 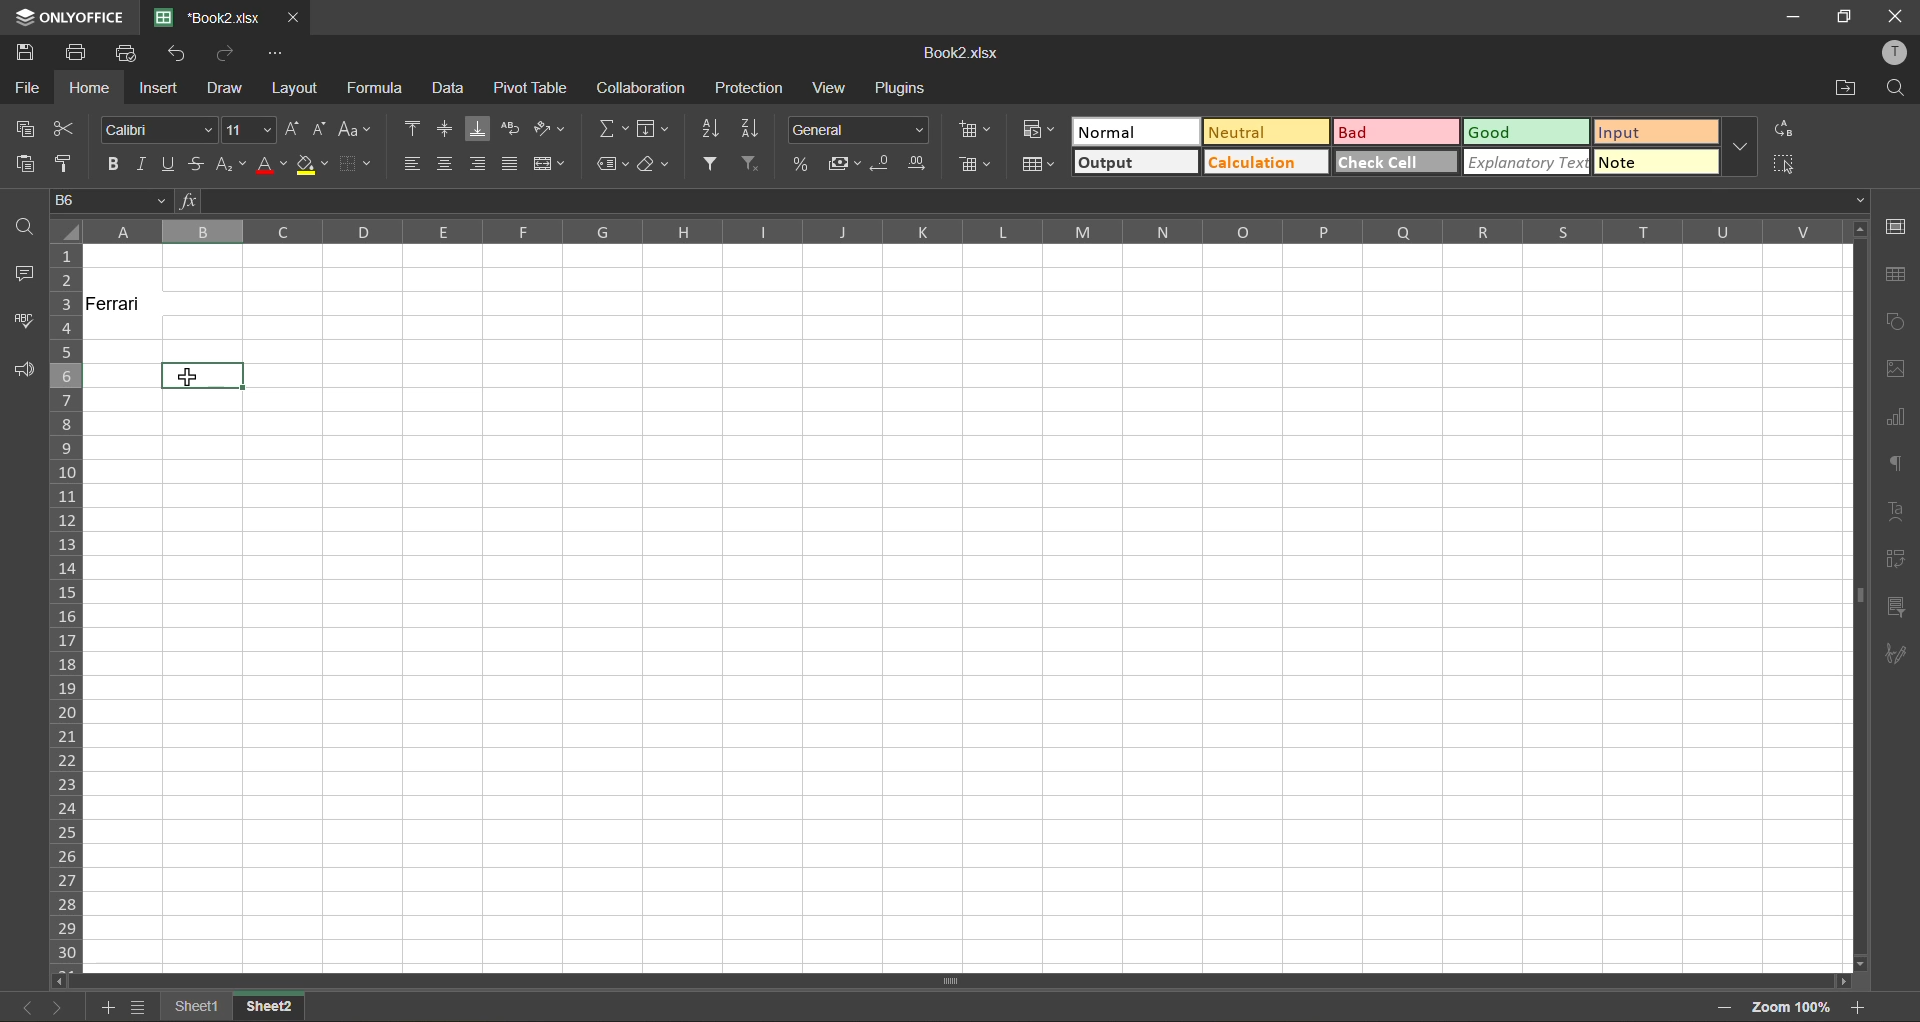 I want to click on plugins, so click(x=903, y=88).